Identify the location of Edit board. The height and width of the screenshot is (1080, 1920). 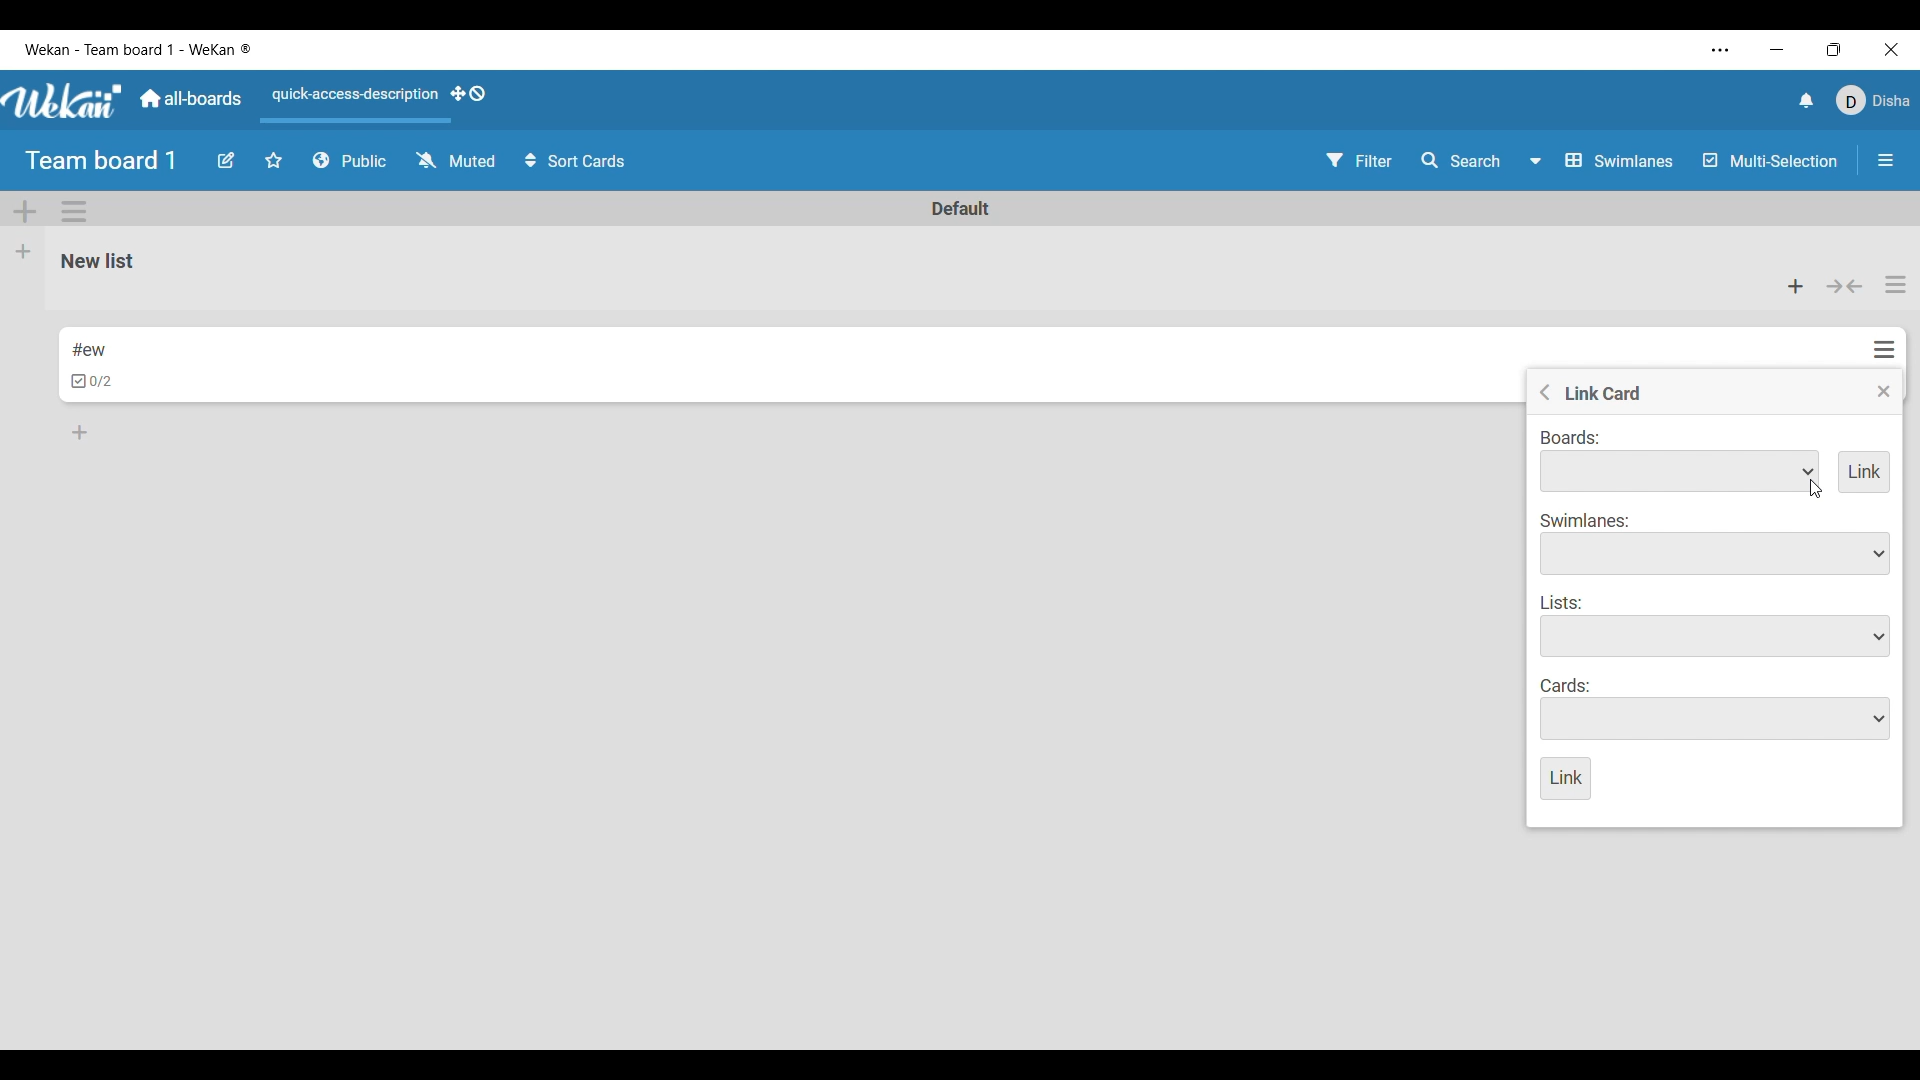
(226, 160).